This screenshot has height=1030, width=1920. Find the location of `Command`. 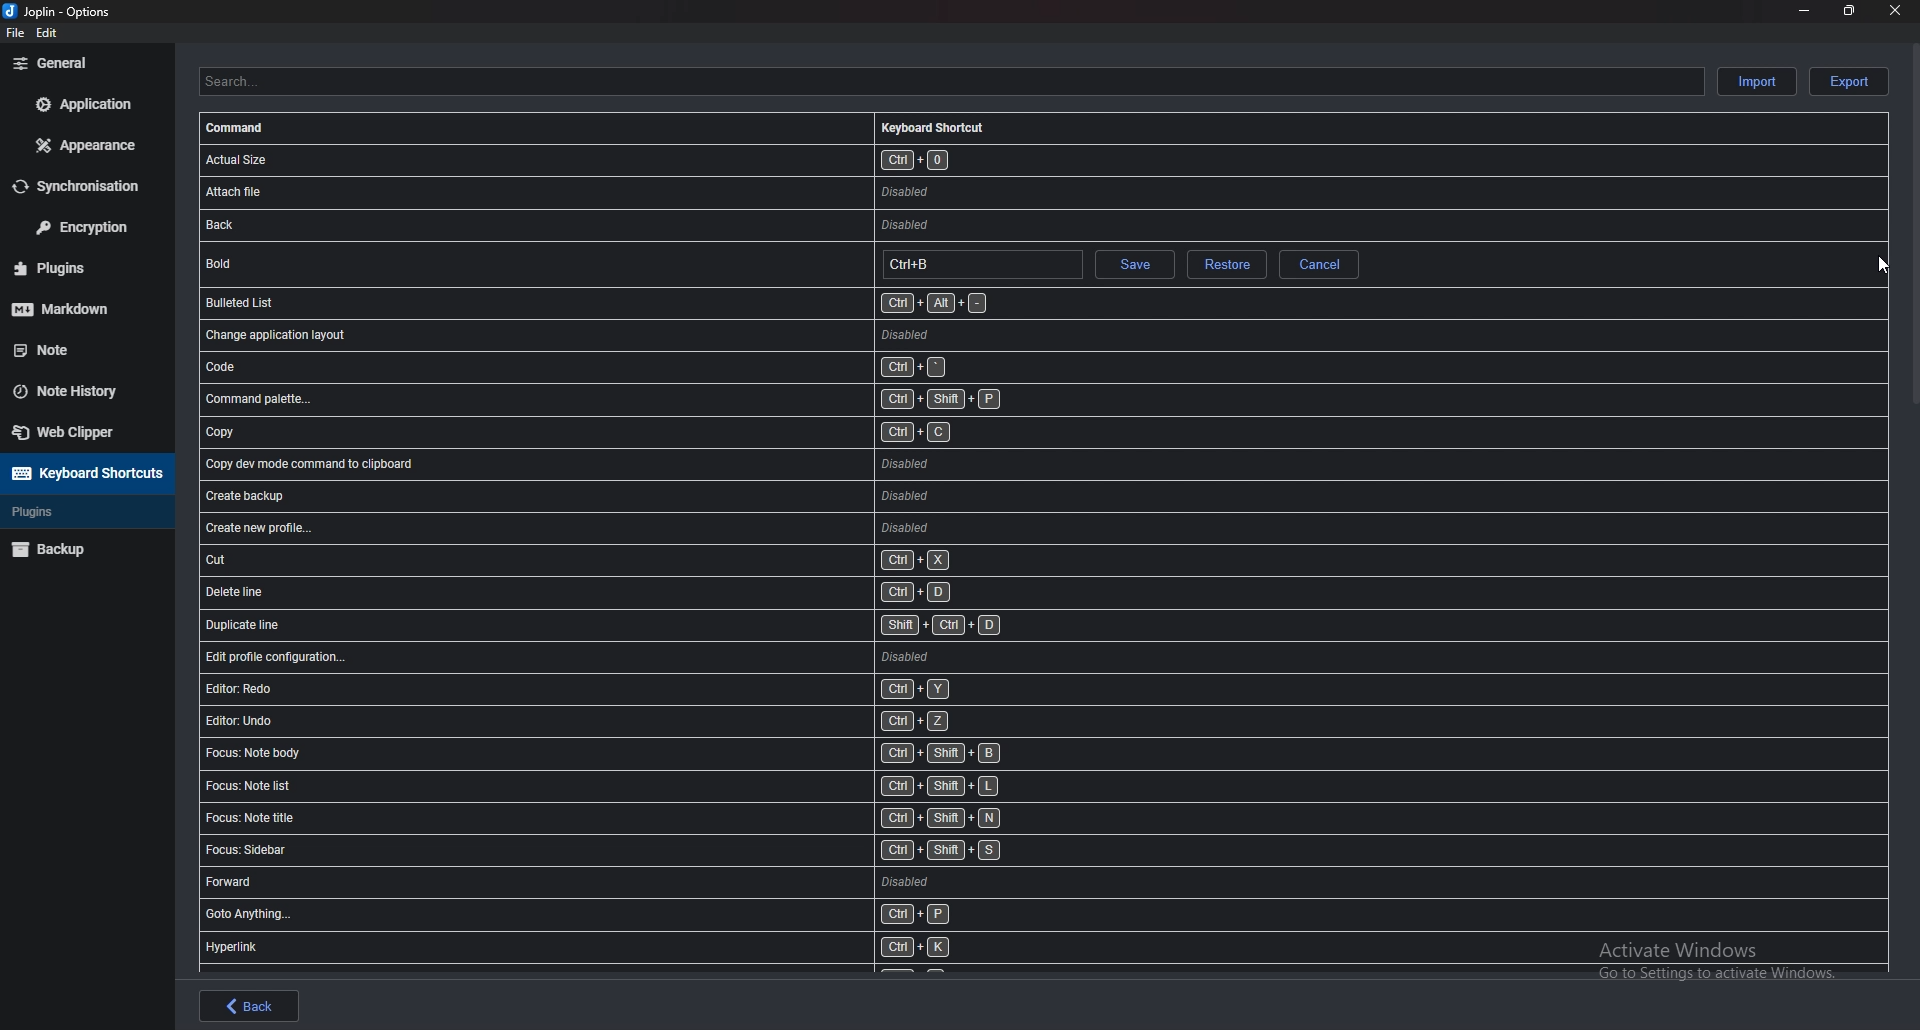

Command is located at coordinates (244, 127).